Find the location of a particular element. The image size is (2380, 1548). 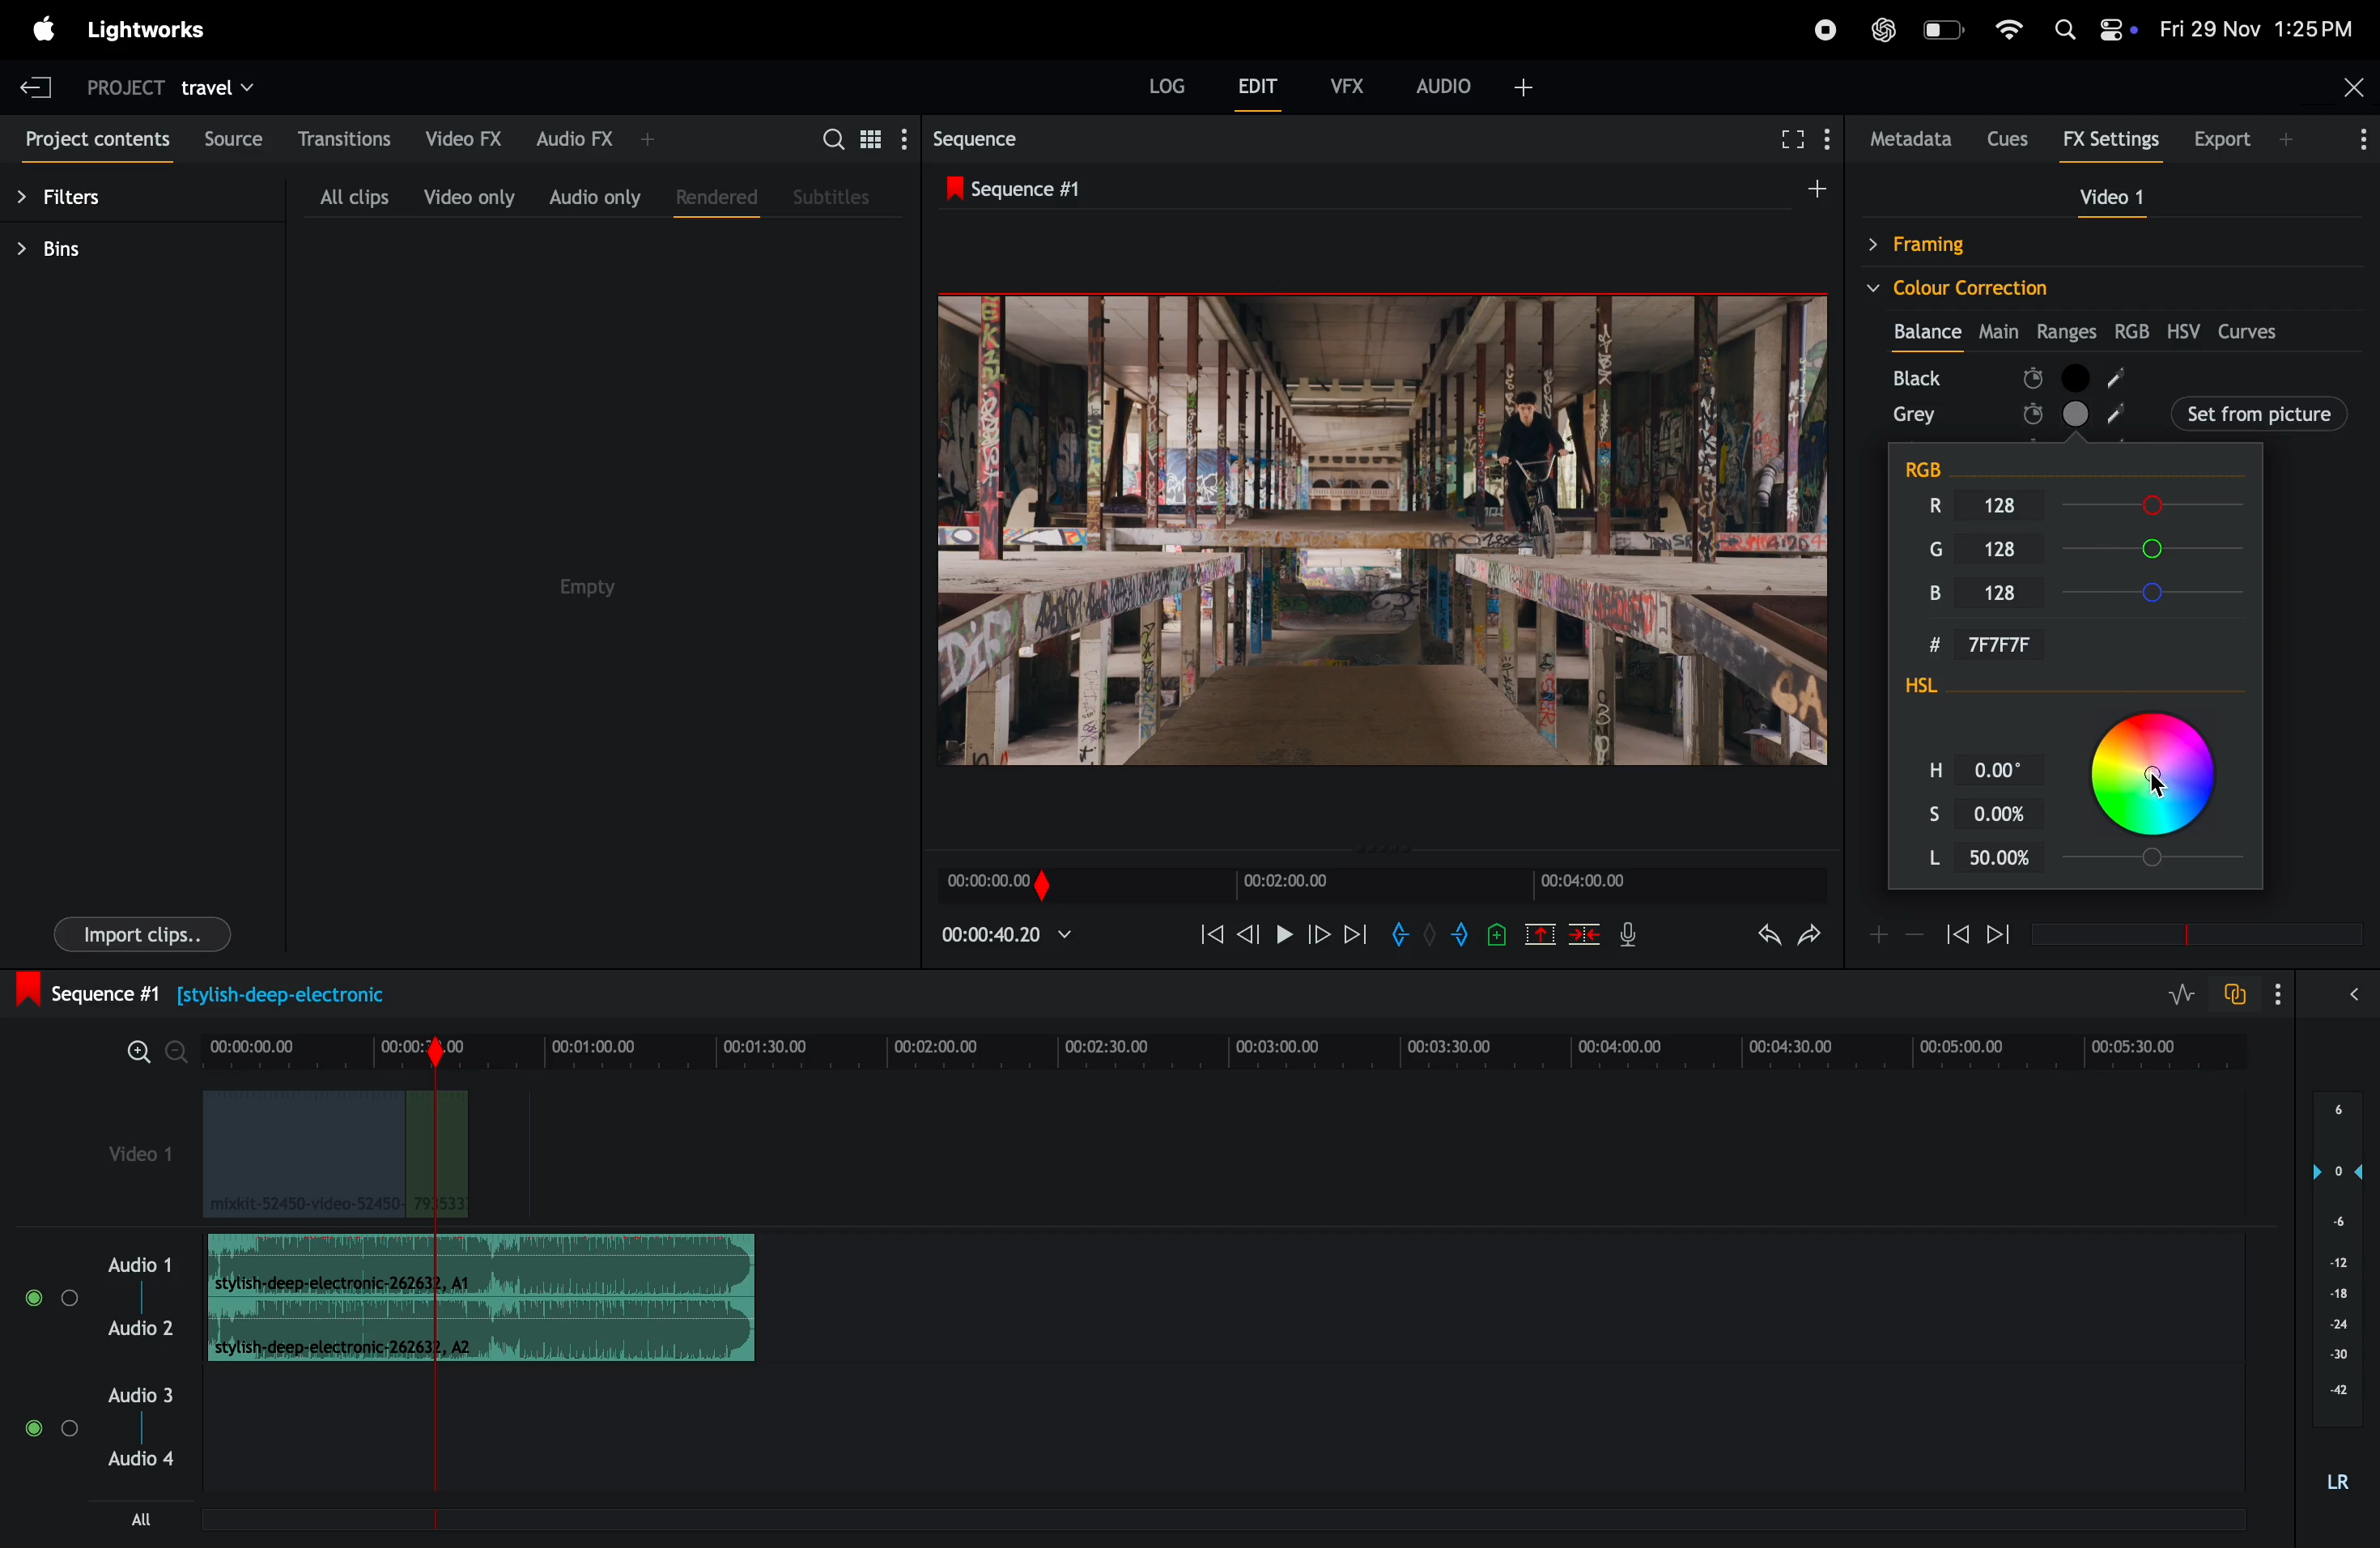

cursor is located at coordinates (2169, 787).